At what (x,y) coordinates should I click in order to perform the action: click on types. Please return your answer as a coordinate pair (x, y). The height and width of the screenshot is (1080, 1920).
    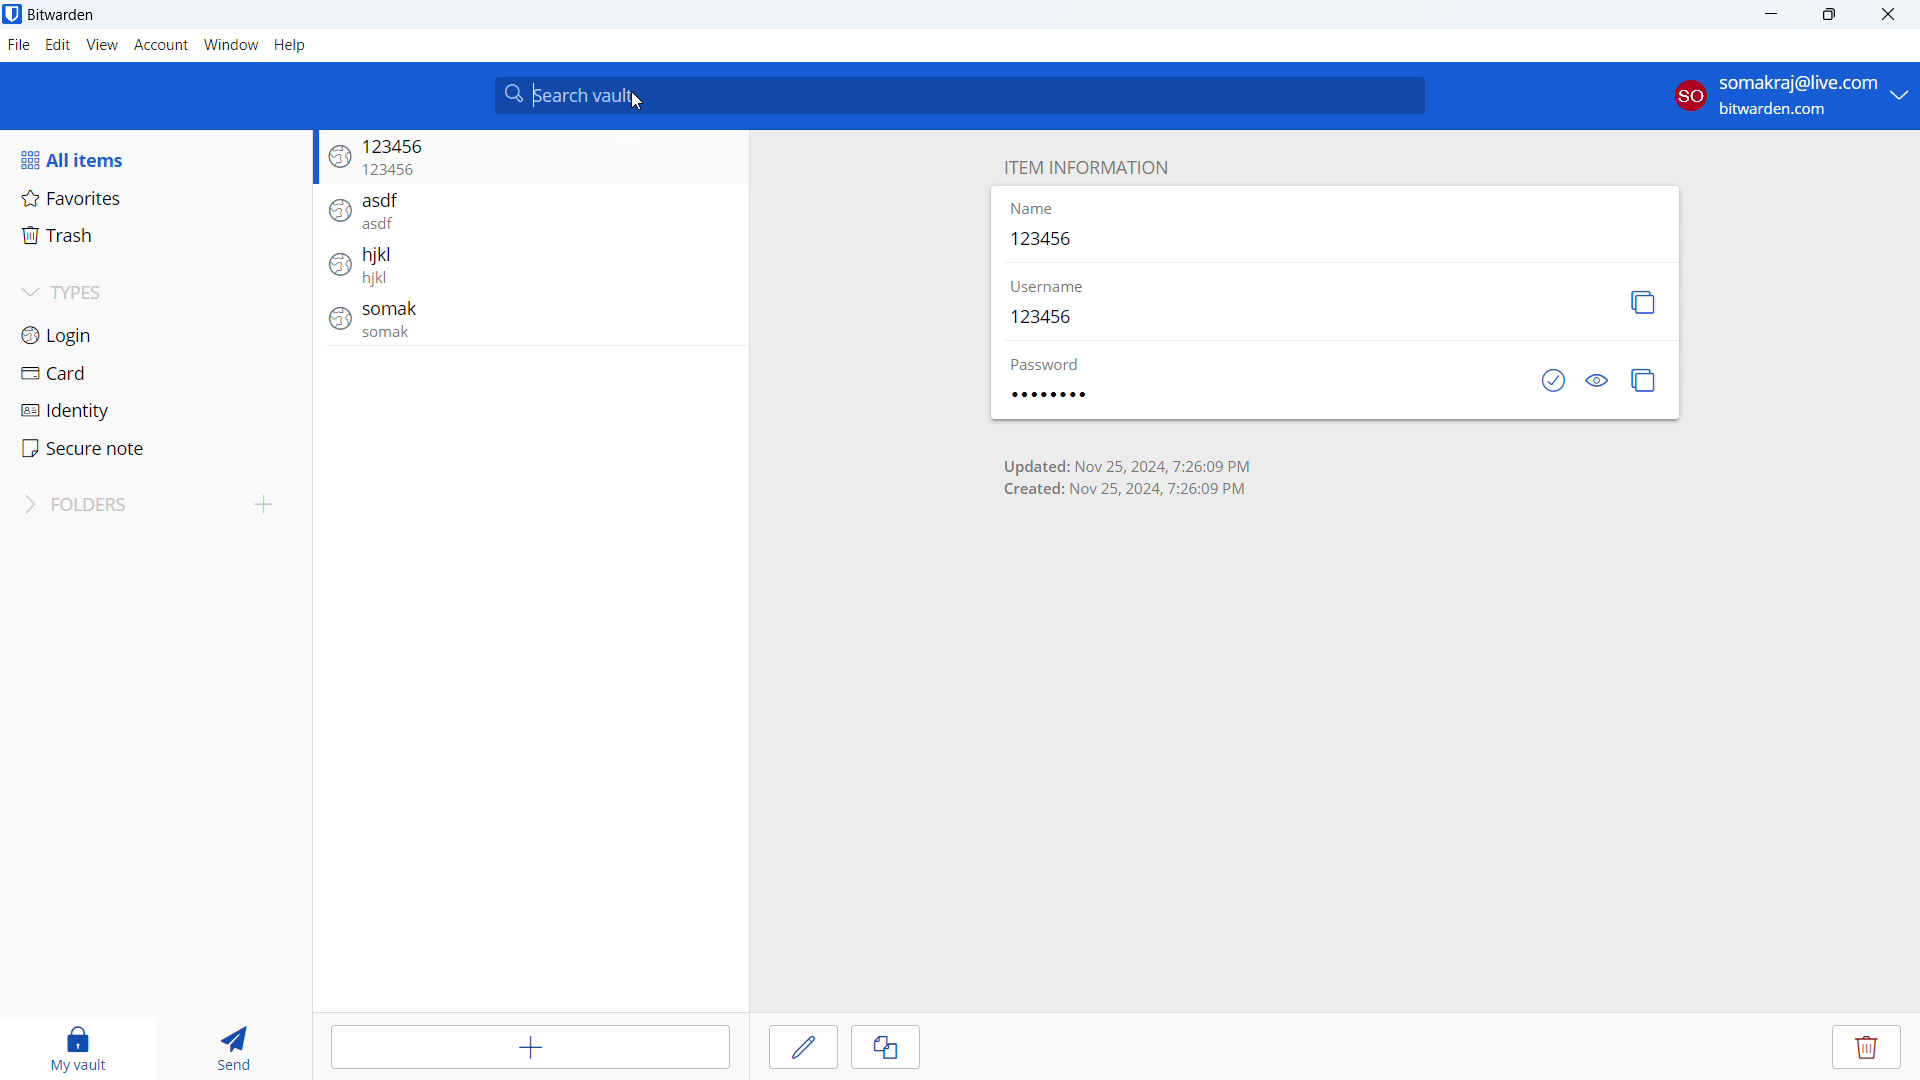
    Looking at the image, I should click on (157, 292).